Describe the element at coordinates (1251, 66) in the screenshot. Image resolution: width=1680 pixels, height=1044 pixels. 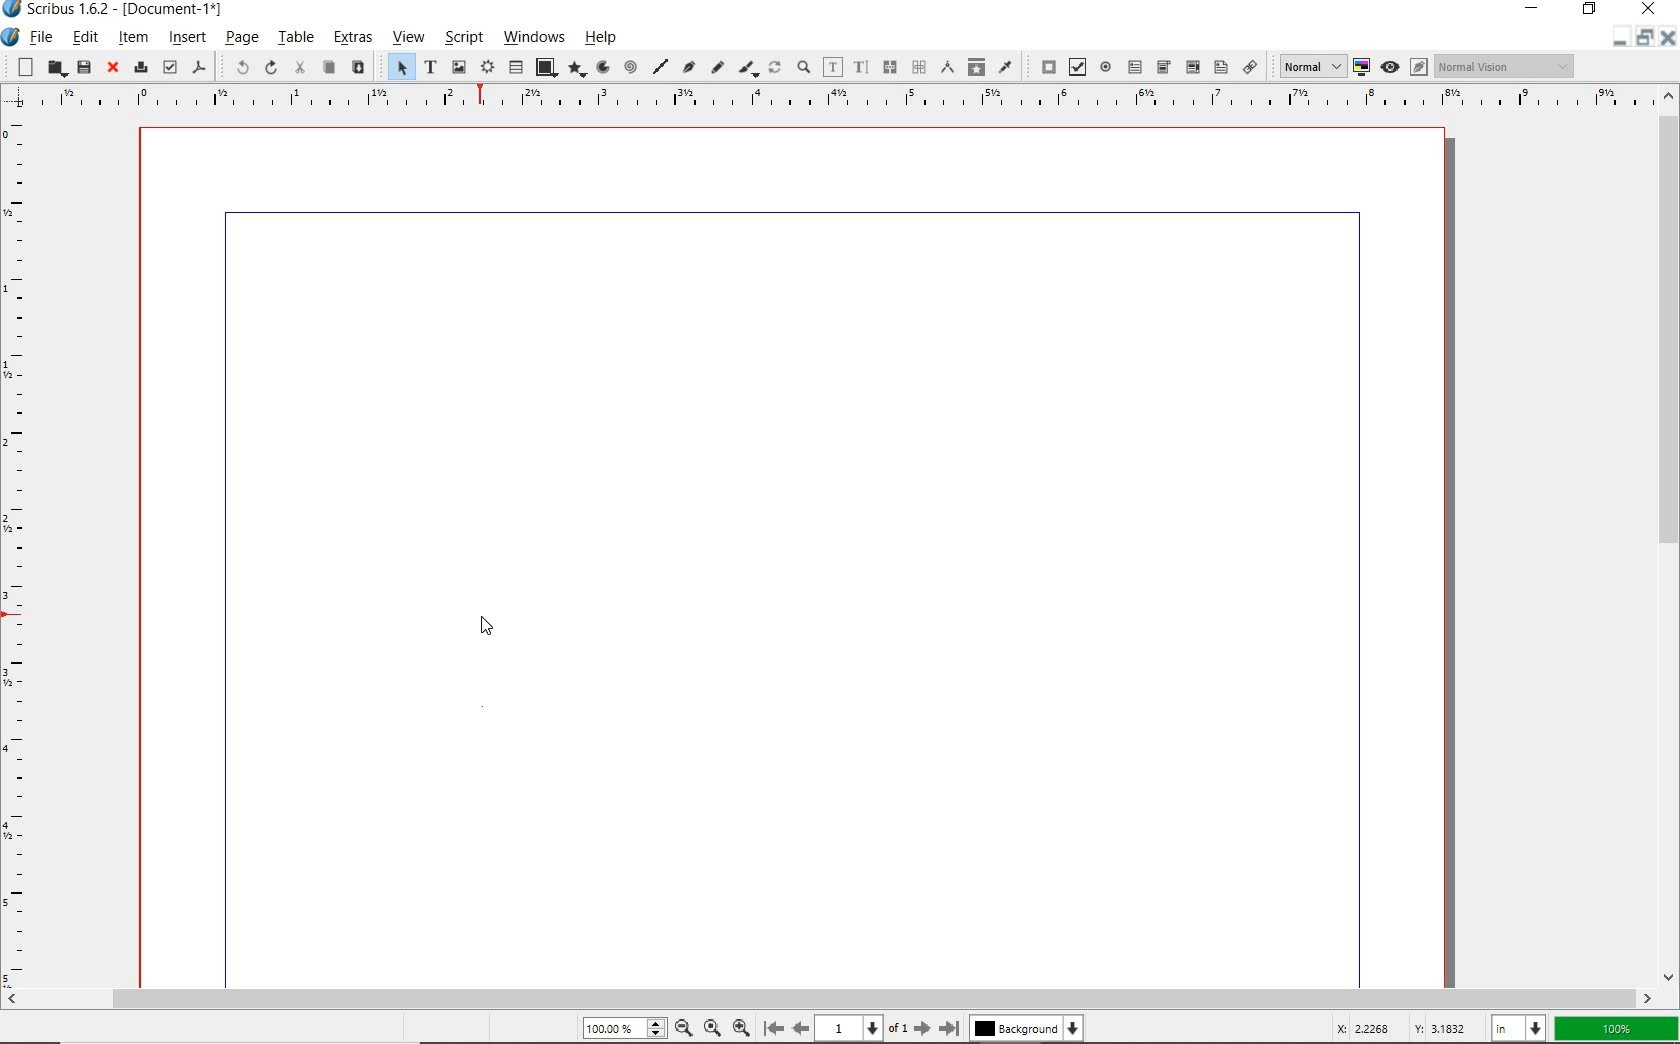
I see `link annotation` at that location.